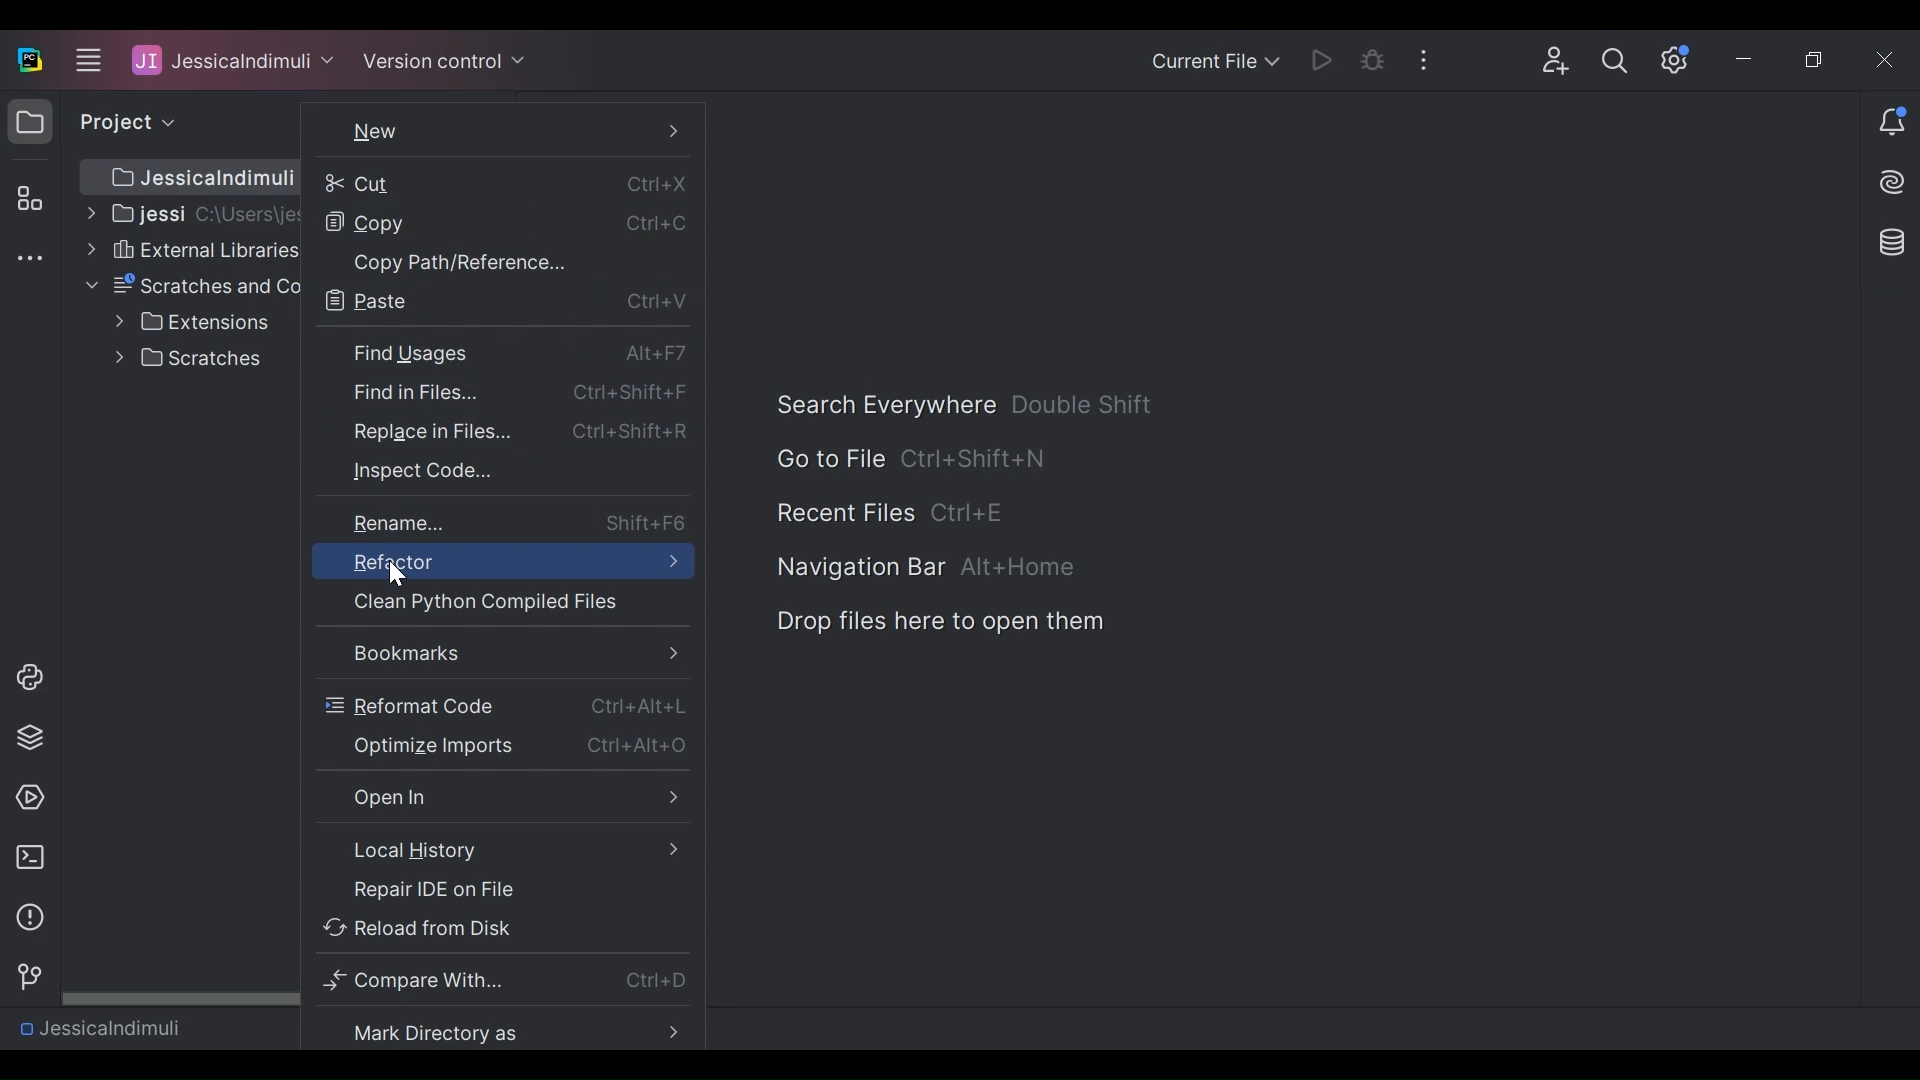 This screenshot has height=1080, width=1920. Describe the element at coordinates (884, 405) in the screenshot. I see `Search Everywhere` at that location.